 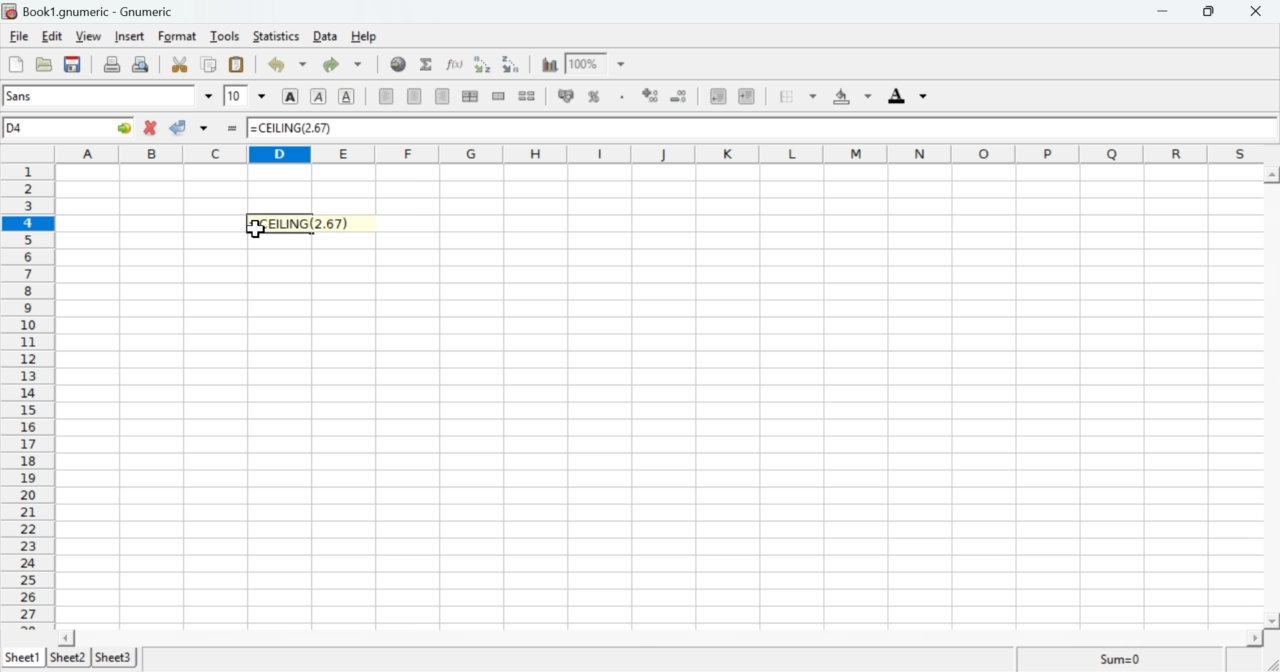 What do you see at coordinates (528, 96) in the screenshot?
I see `Split cells` at bounding box center [528, 96].